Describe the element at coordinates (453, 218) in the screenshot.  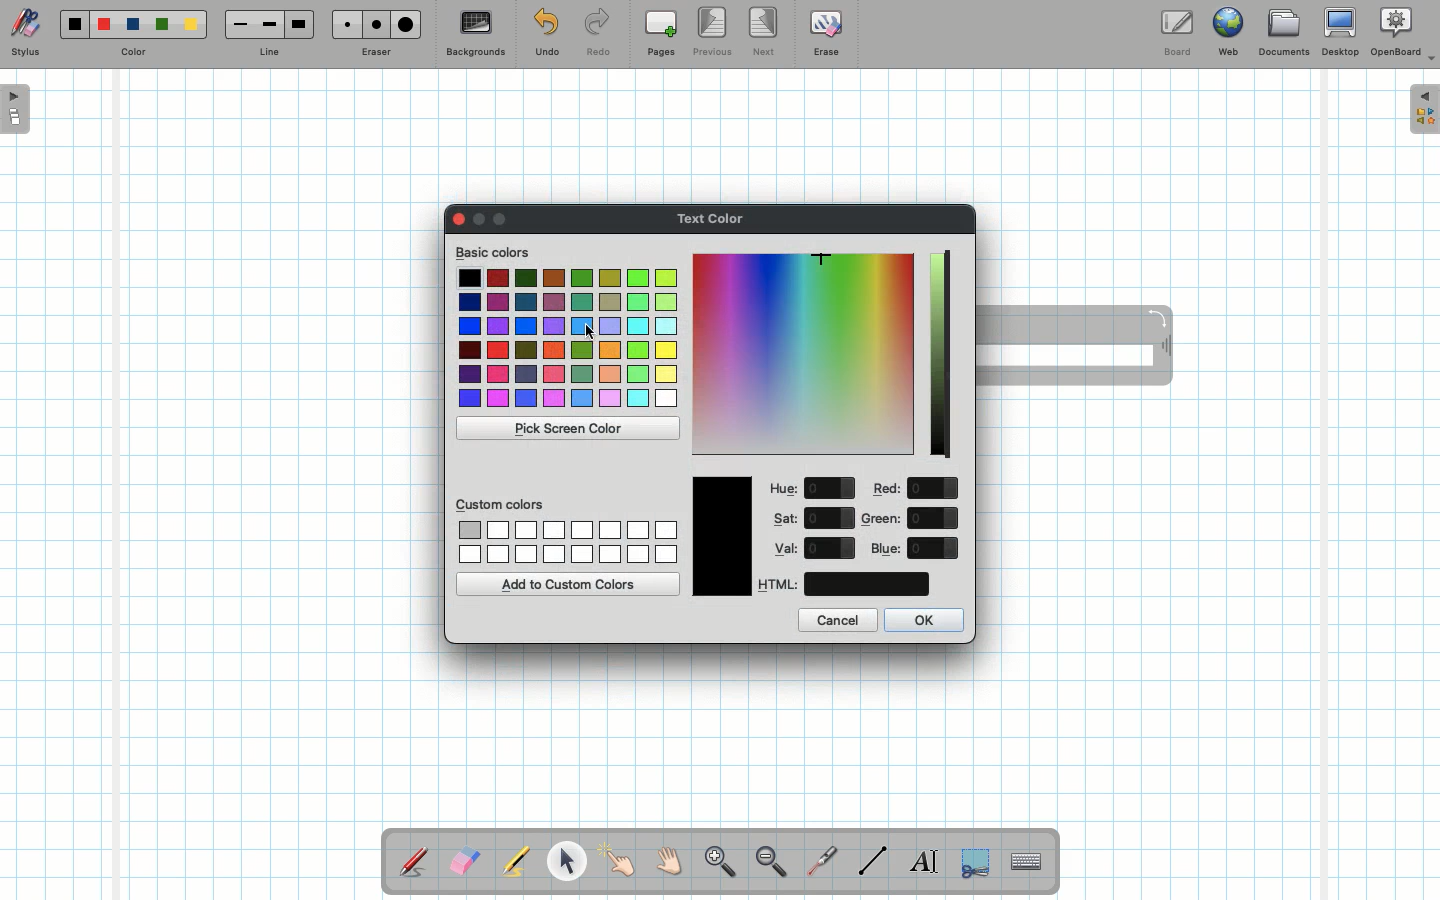
I see `Clor` at that location.